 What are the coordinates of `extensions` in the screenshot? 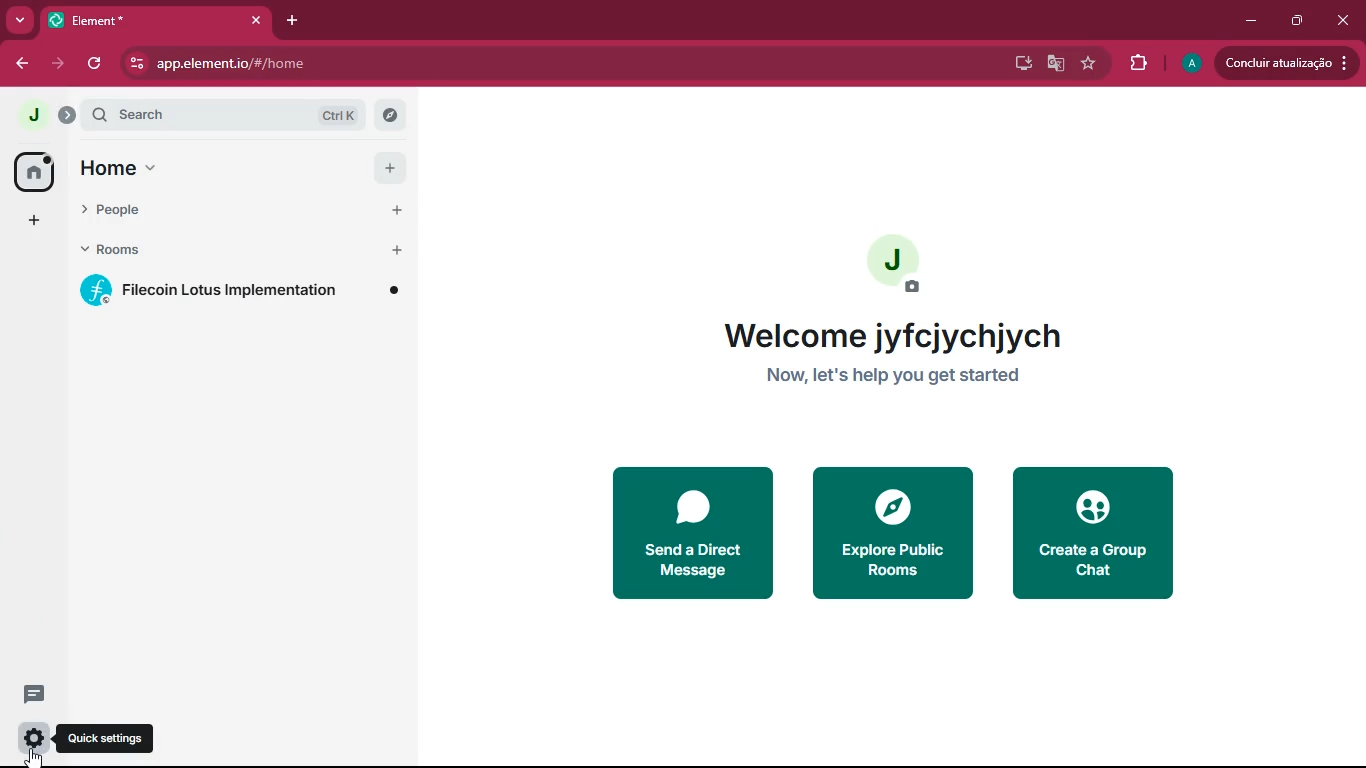 It's located at (1140, 63).